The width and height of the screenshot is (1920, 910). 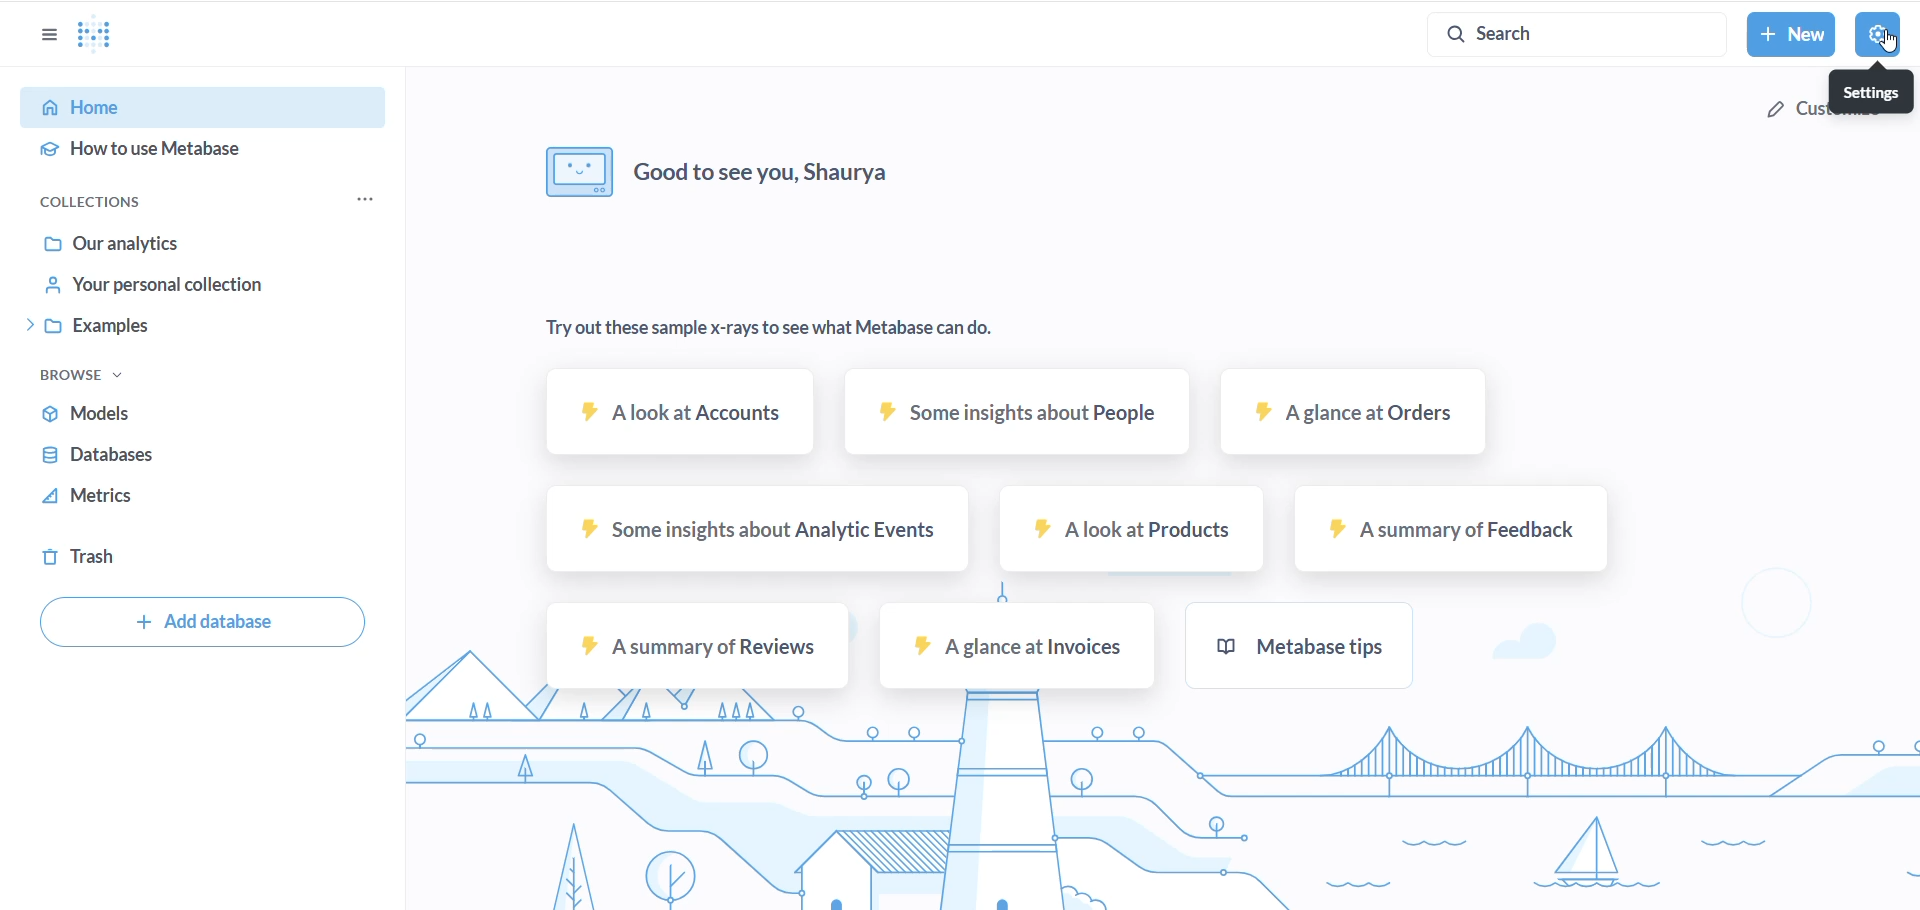 I want to click on A glance at orders sample, so click(x=1353, y=417).